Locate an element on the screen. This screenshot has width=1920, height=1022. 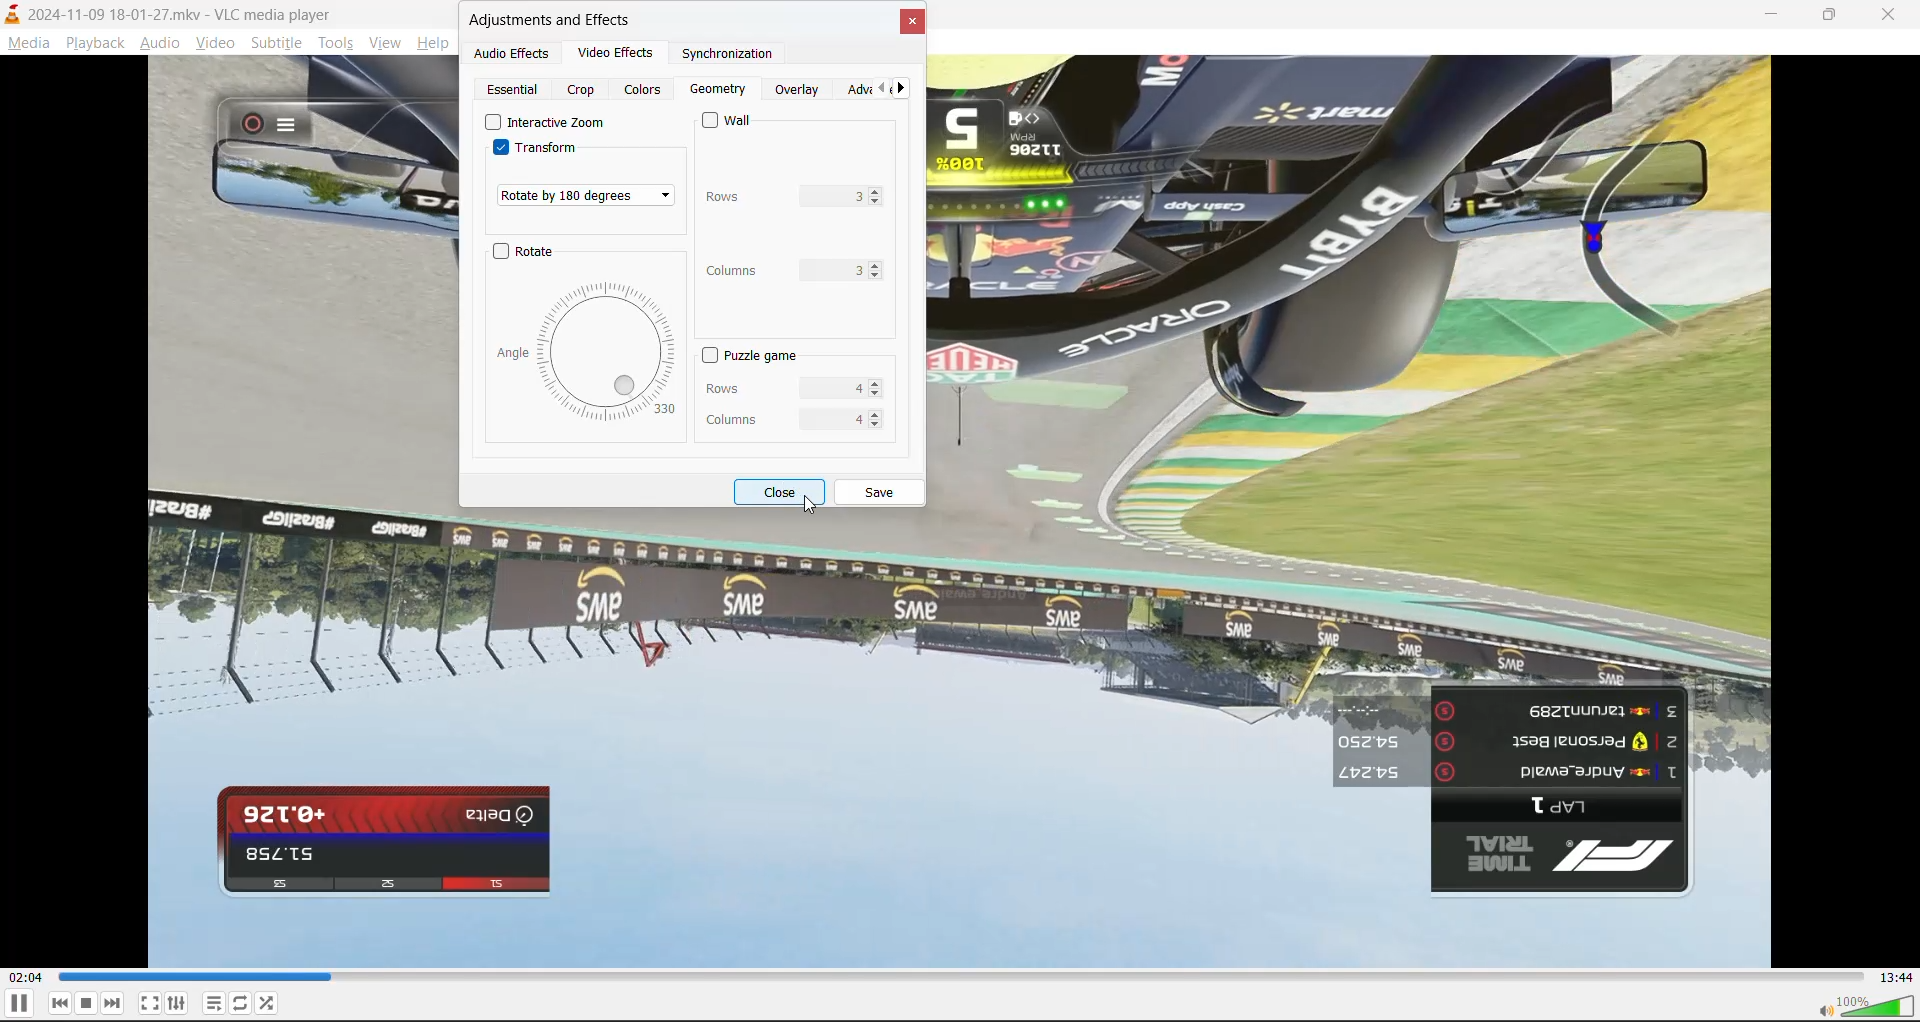
save is located at coordinates (881, 494).